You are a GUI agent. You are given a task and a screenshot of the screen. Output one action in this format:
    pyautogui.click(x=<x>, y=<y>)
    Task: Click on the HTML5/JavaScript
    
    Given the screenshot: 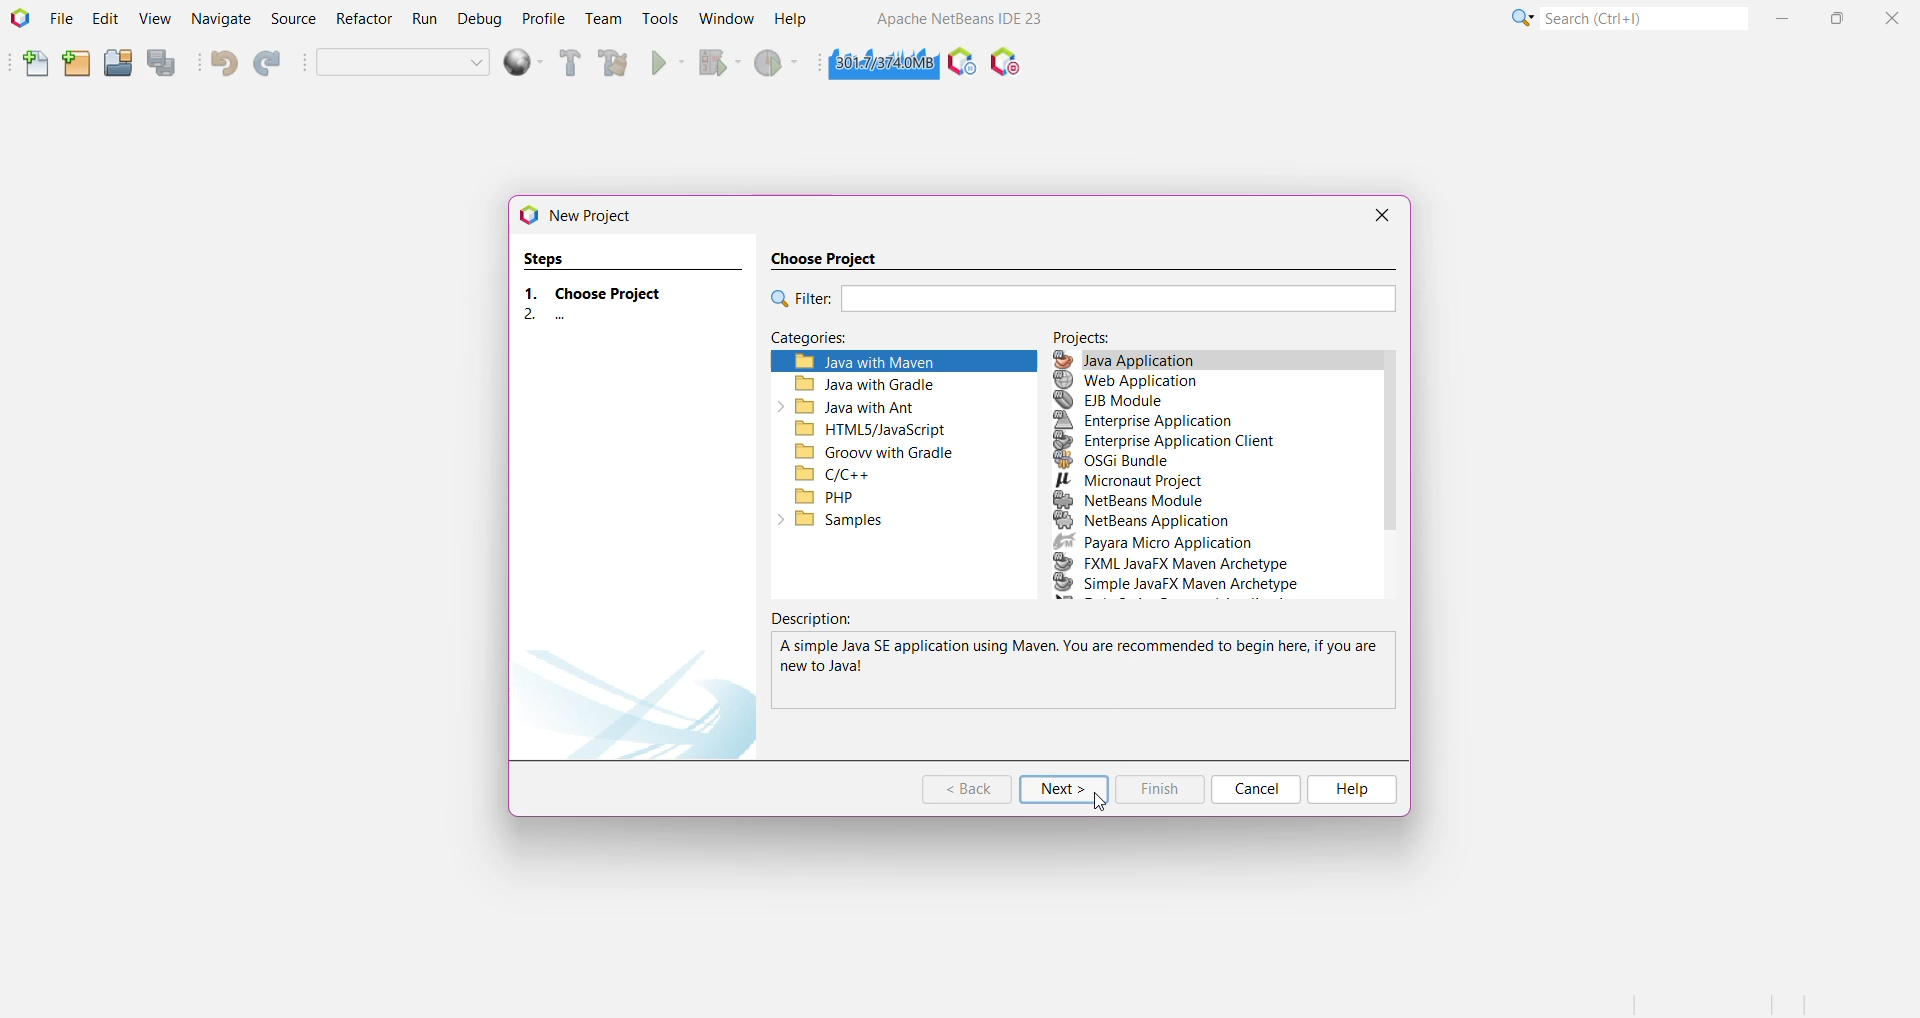 What is the action you would take?
    pyautogui.click(x=901, y=429)
    